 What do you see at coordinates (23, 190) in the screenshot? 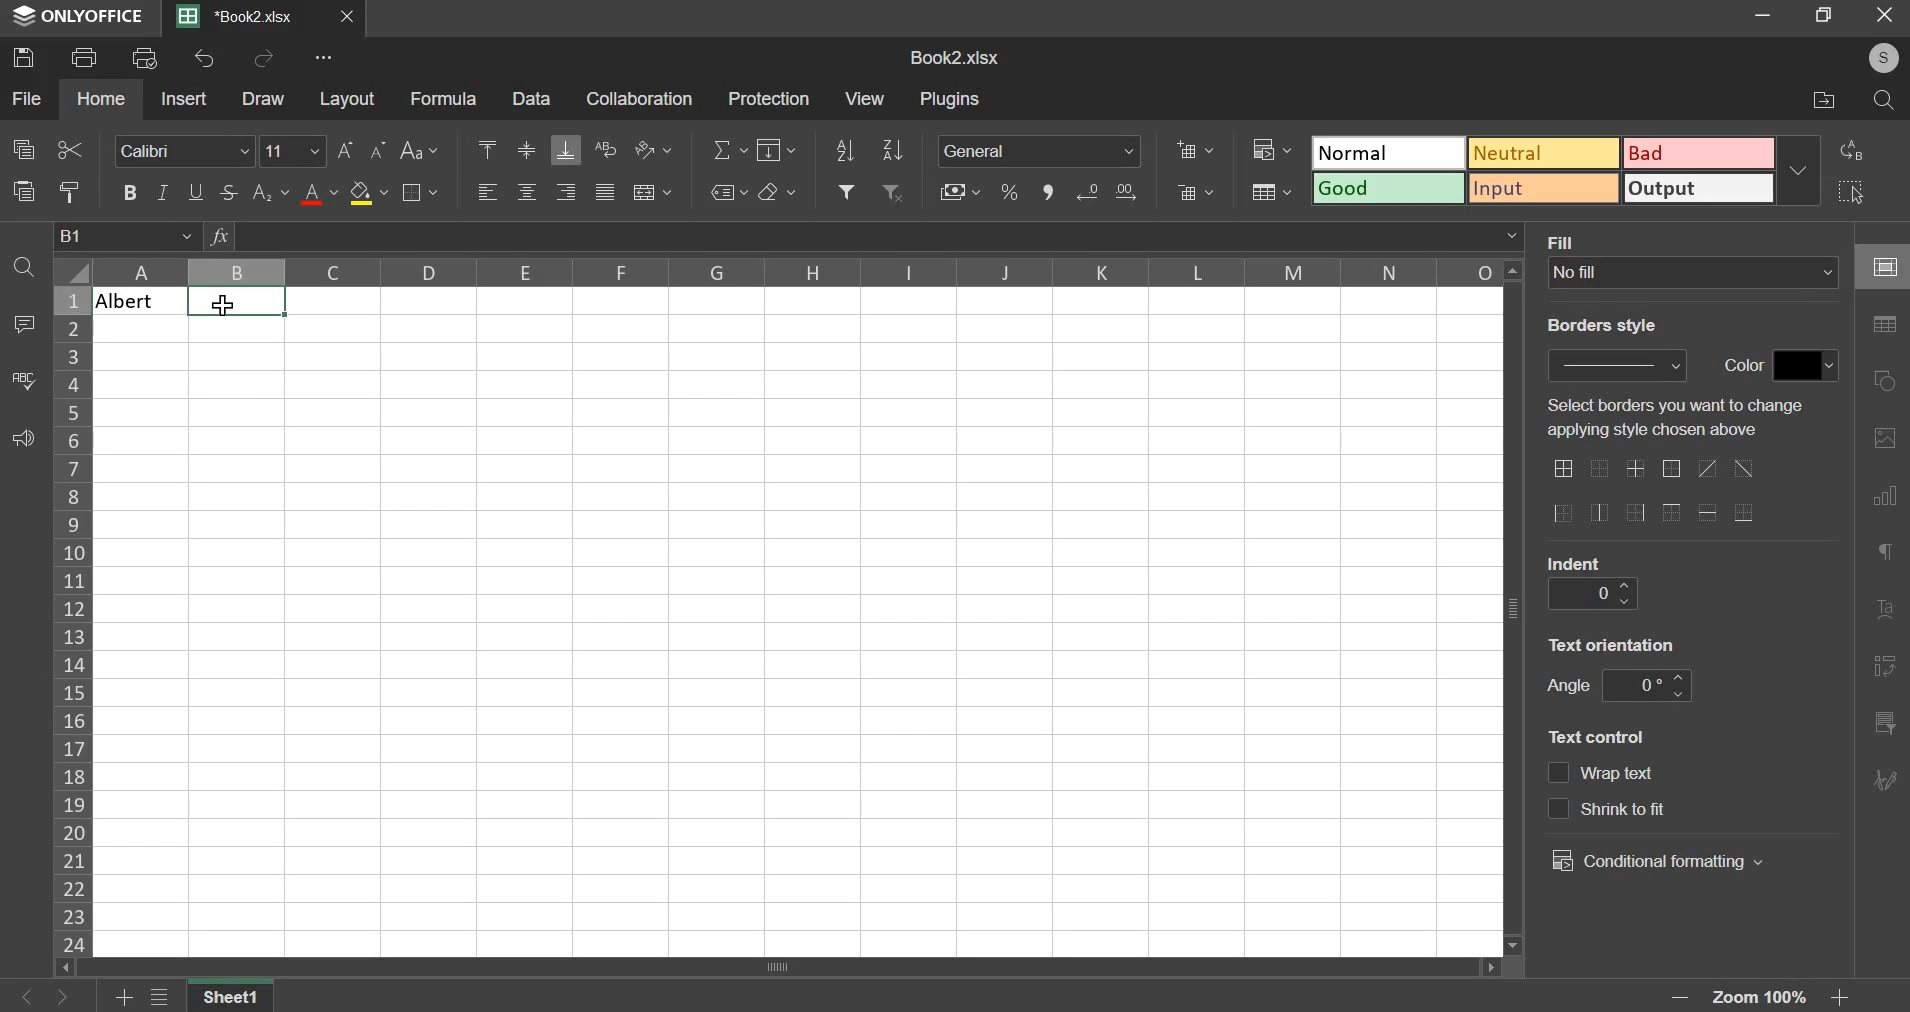
I see `paste` at bounding box center [23, 190].